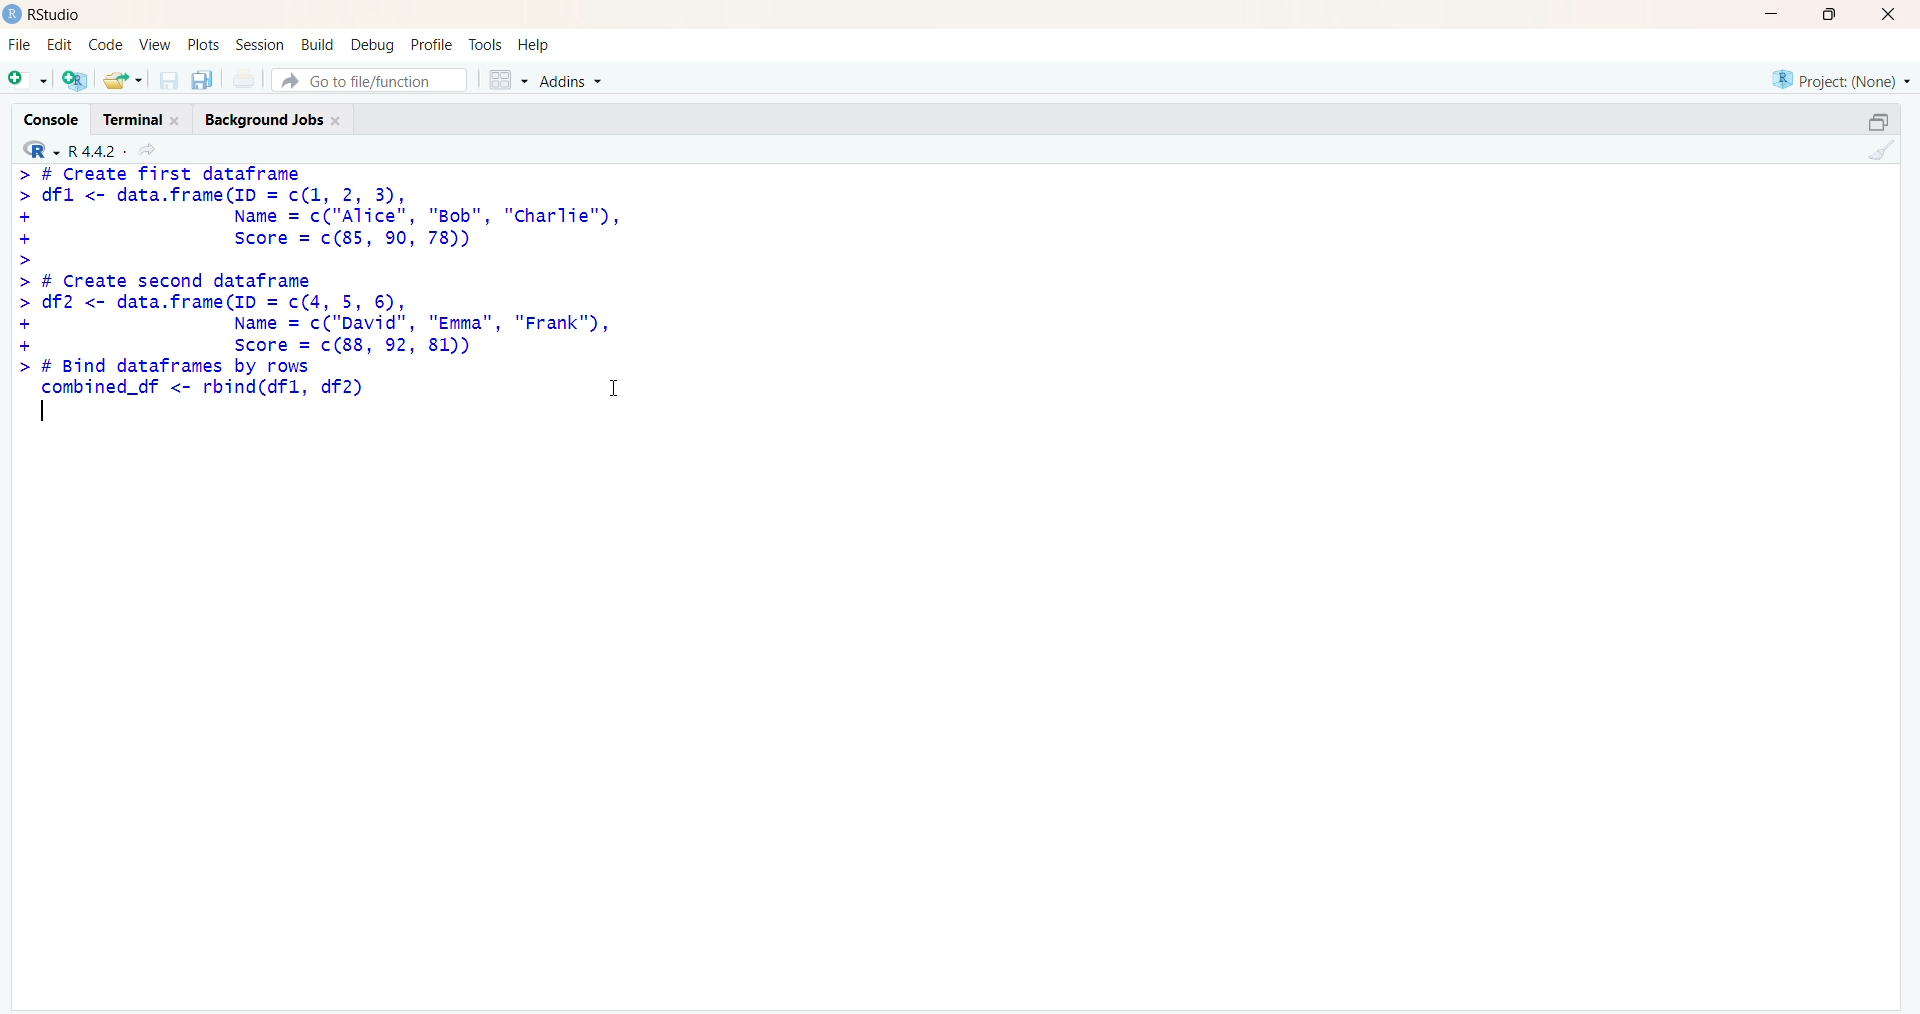 This screenshot has width=1920, height=1014. What do you see at coordinates (29, 81) in the screenshot?
I see `new file` at bounding box center [29, 81].